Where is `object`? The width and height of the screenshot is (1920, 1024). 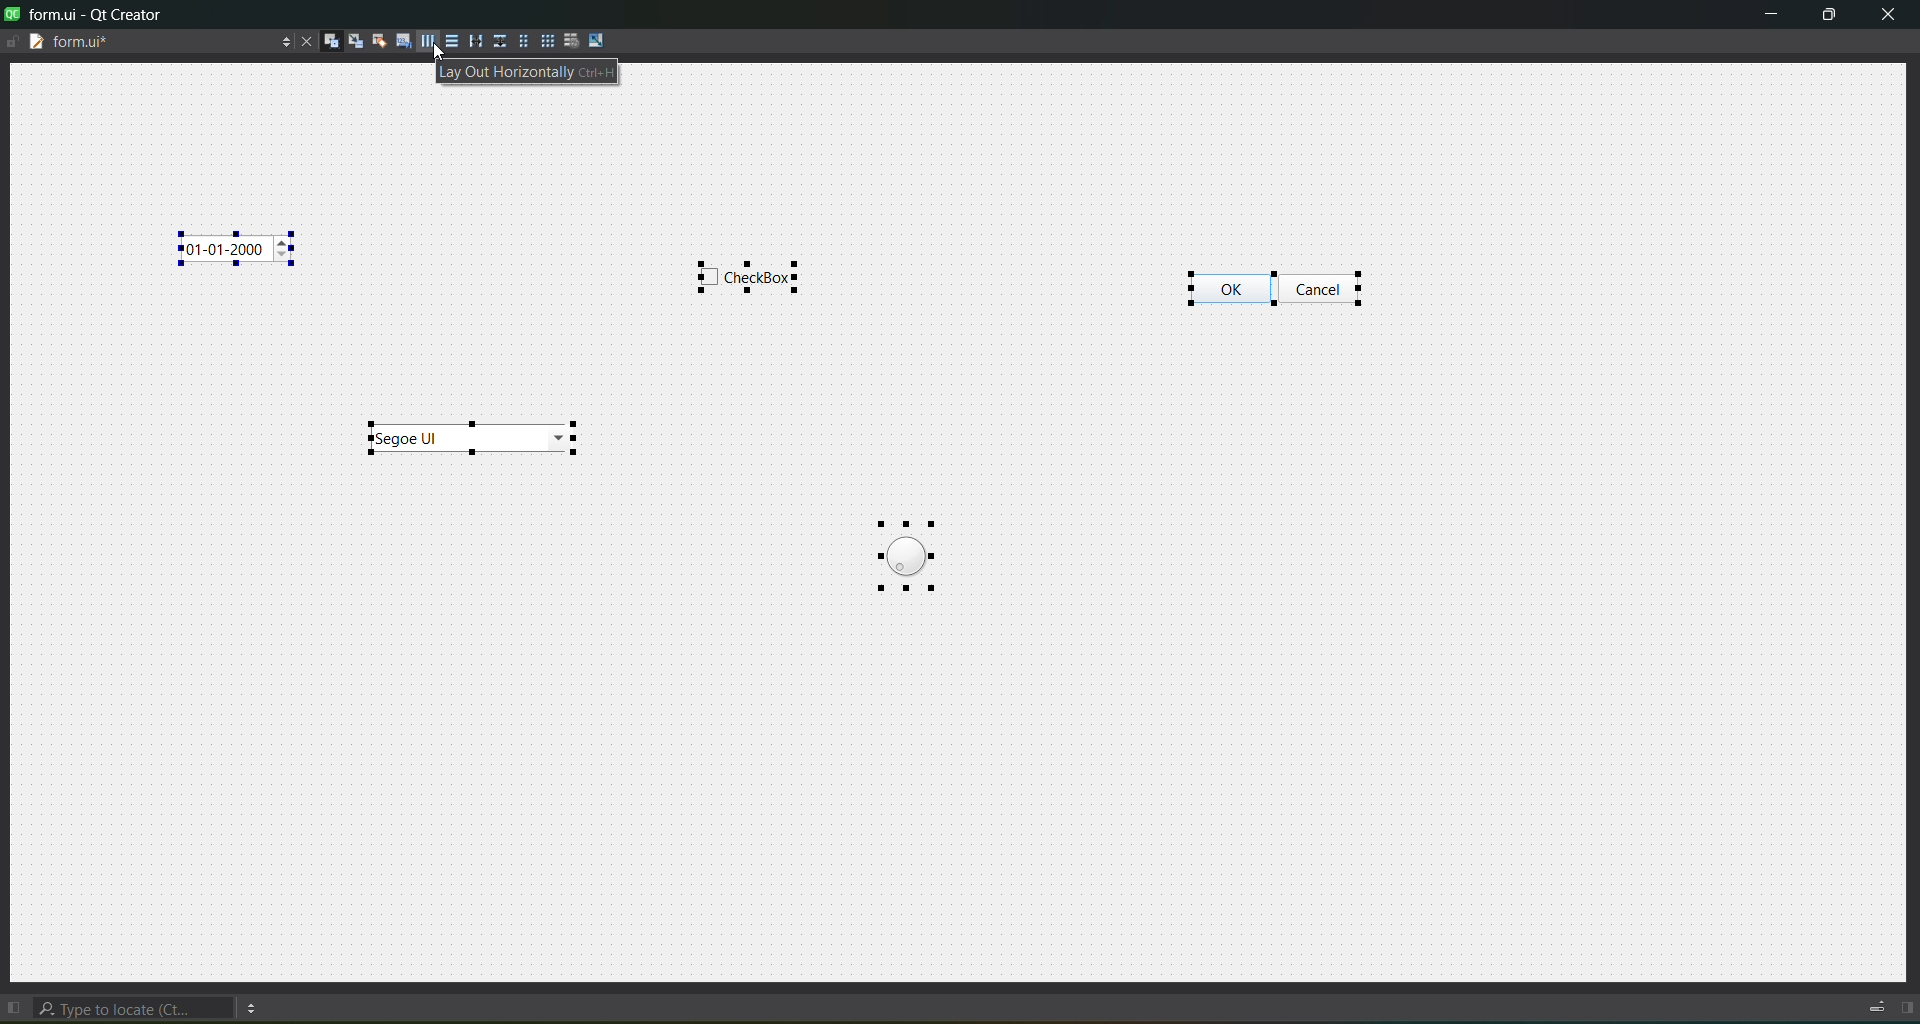
object is located at coordinates (906, 560).